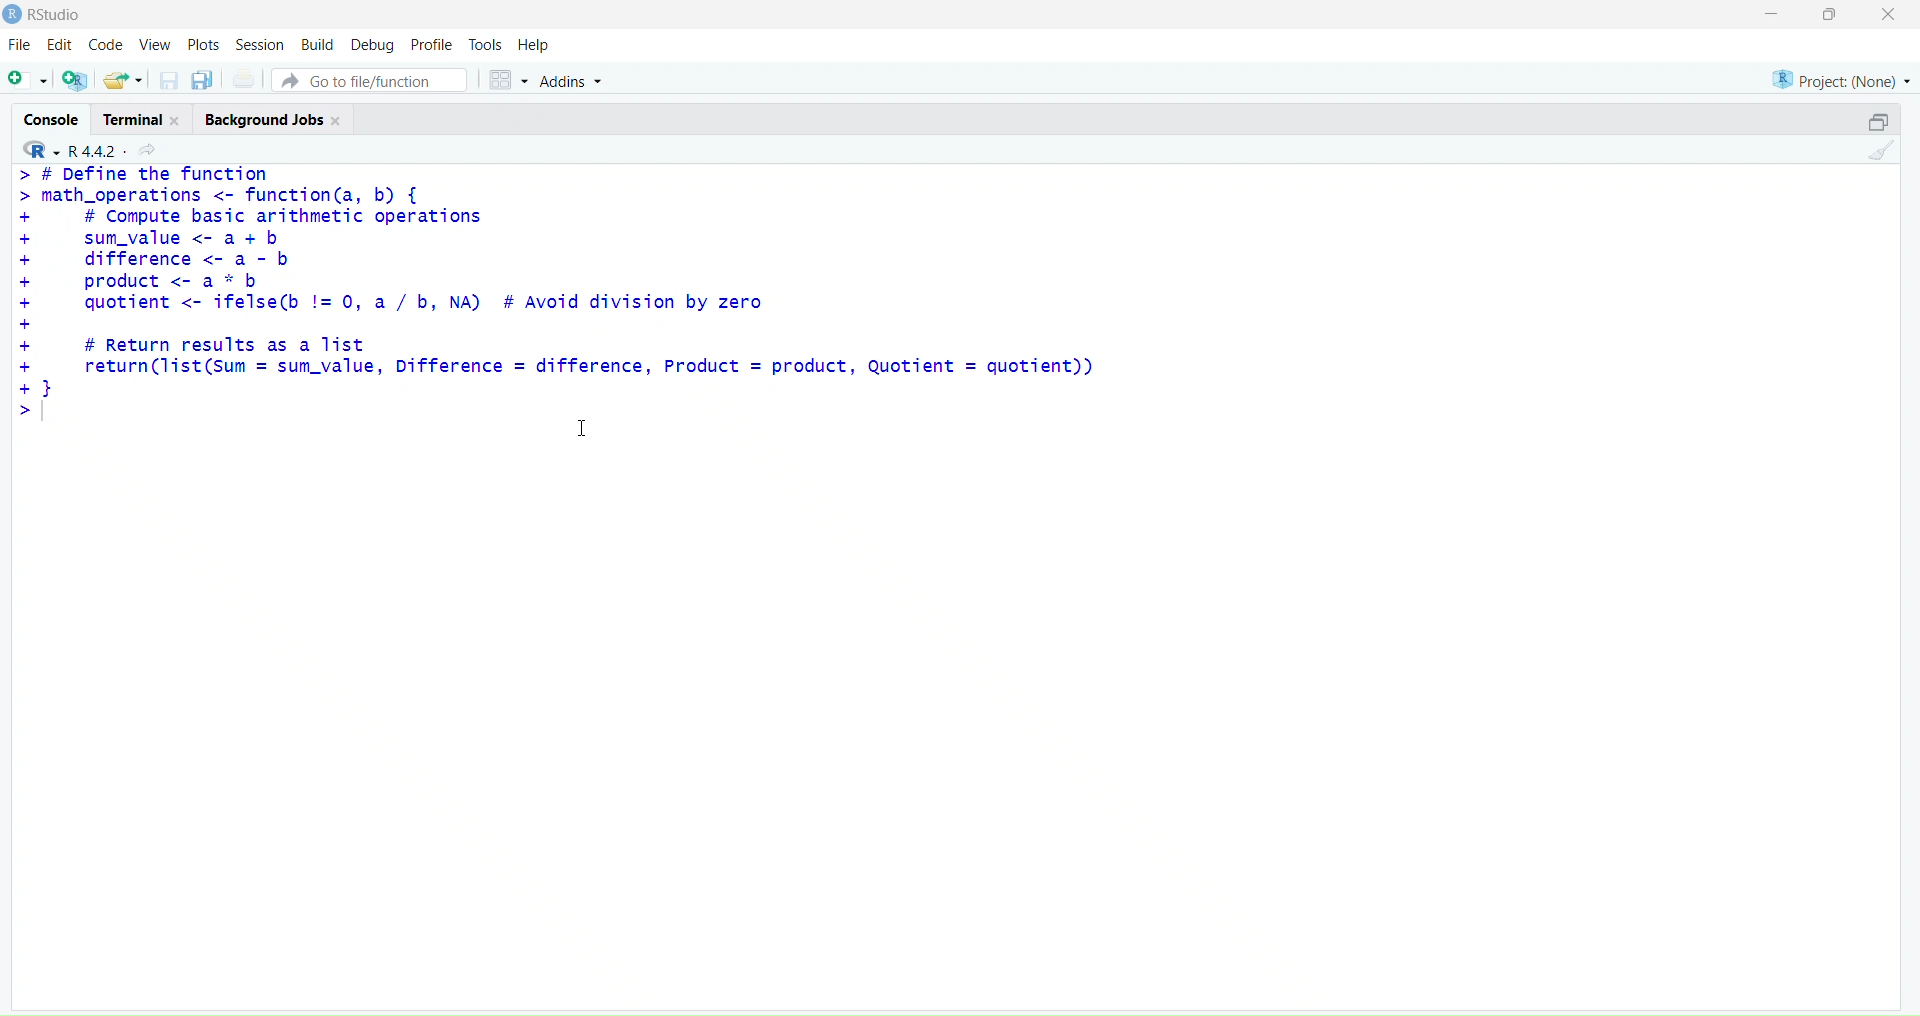  Describe the element at coordinates (257, 41) in the screenshot. I see `Session` at that location.